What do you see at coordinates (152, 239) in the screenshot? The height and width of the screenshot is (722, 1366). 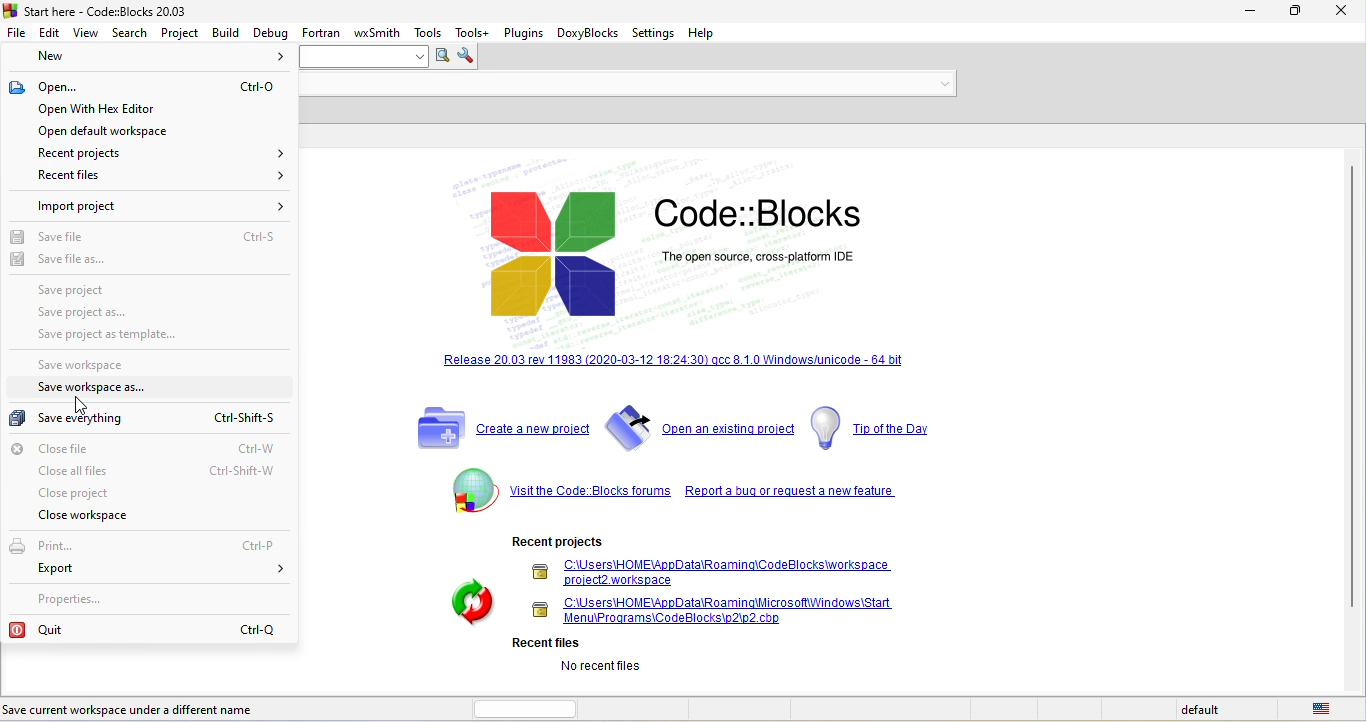 I see `save files` at bounding box center [152, 239].